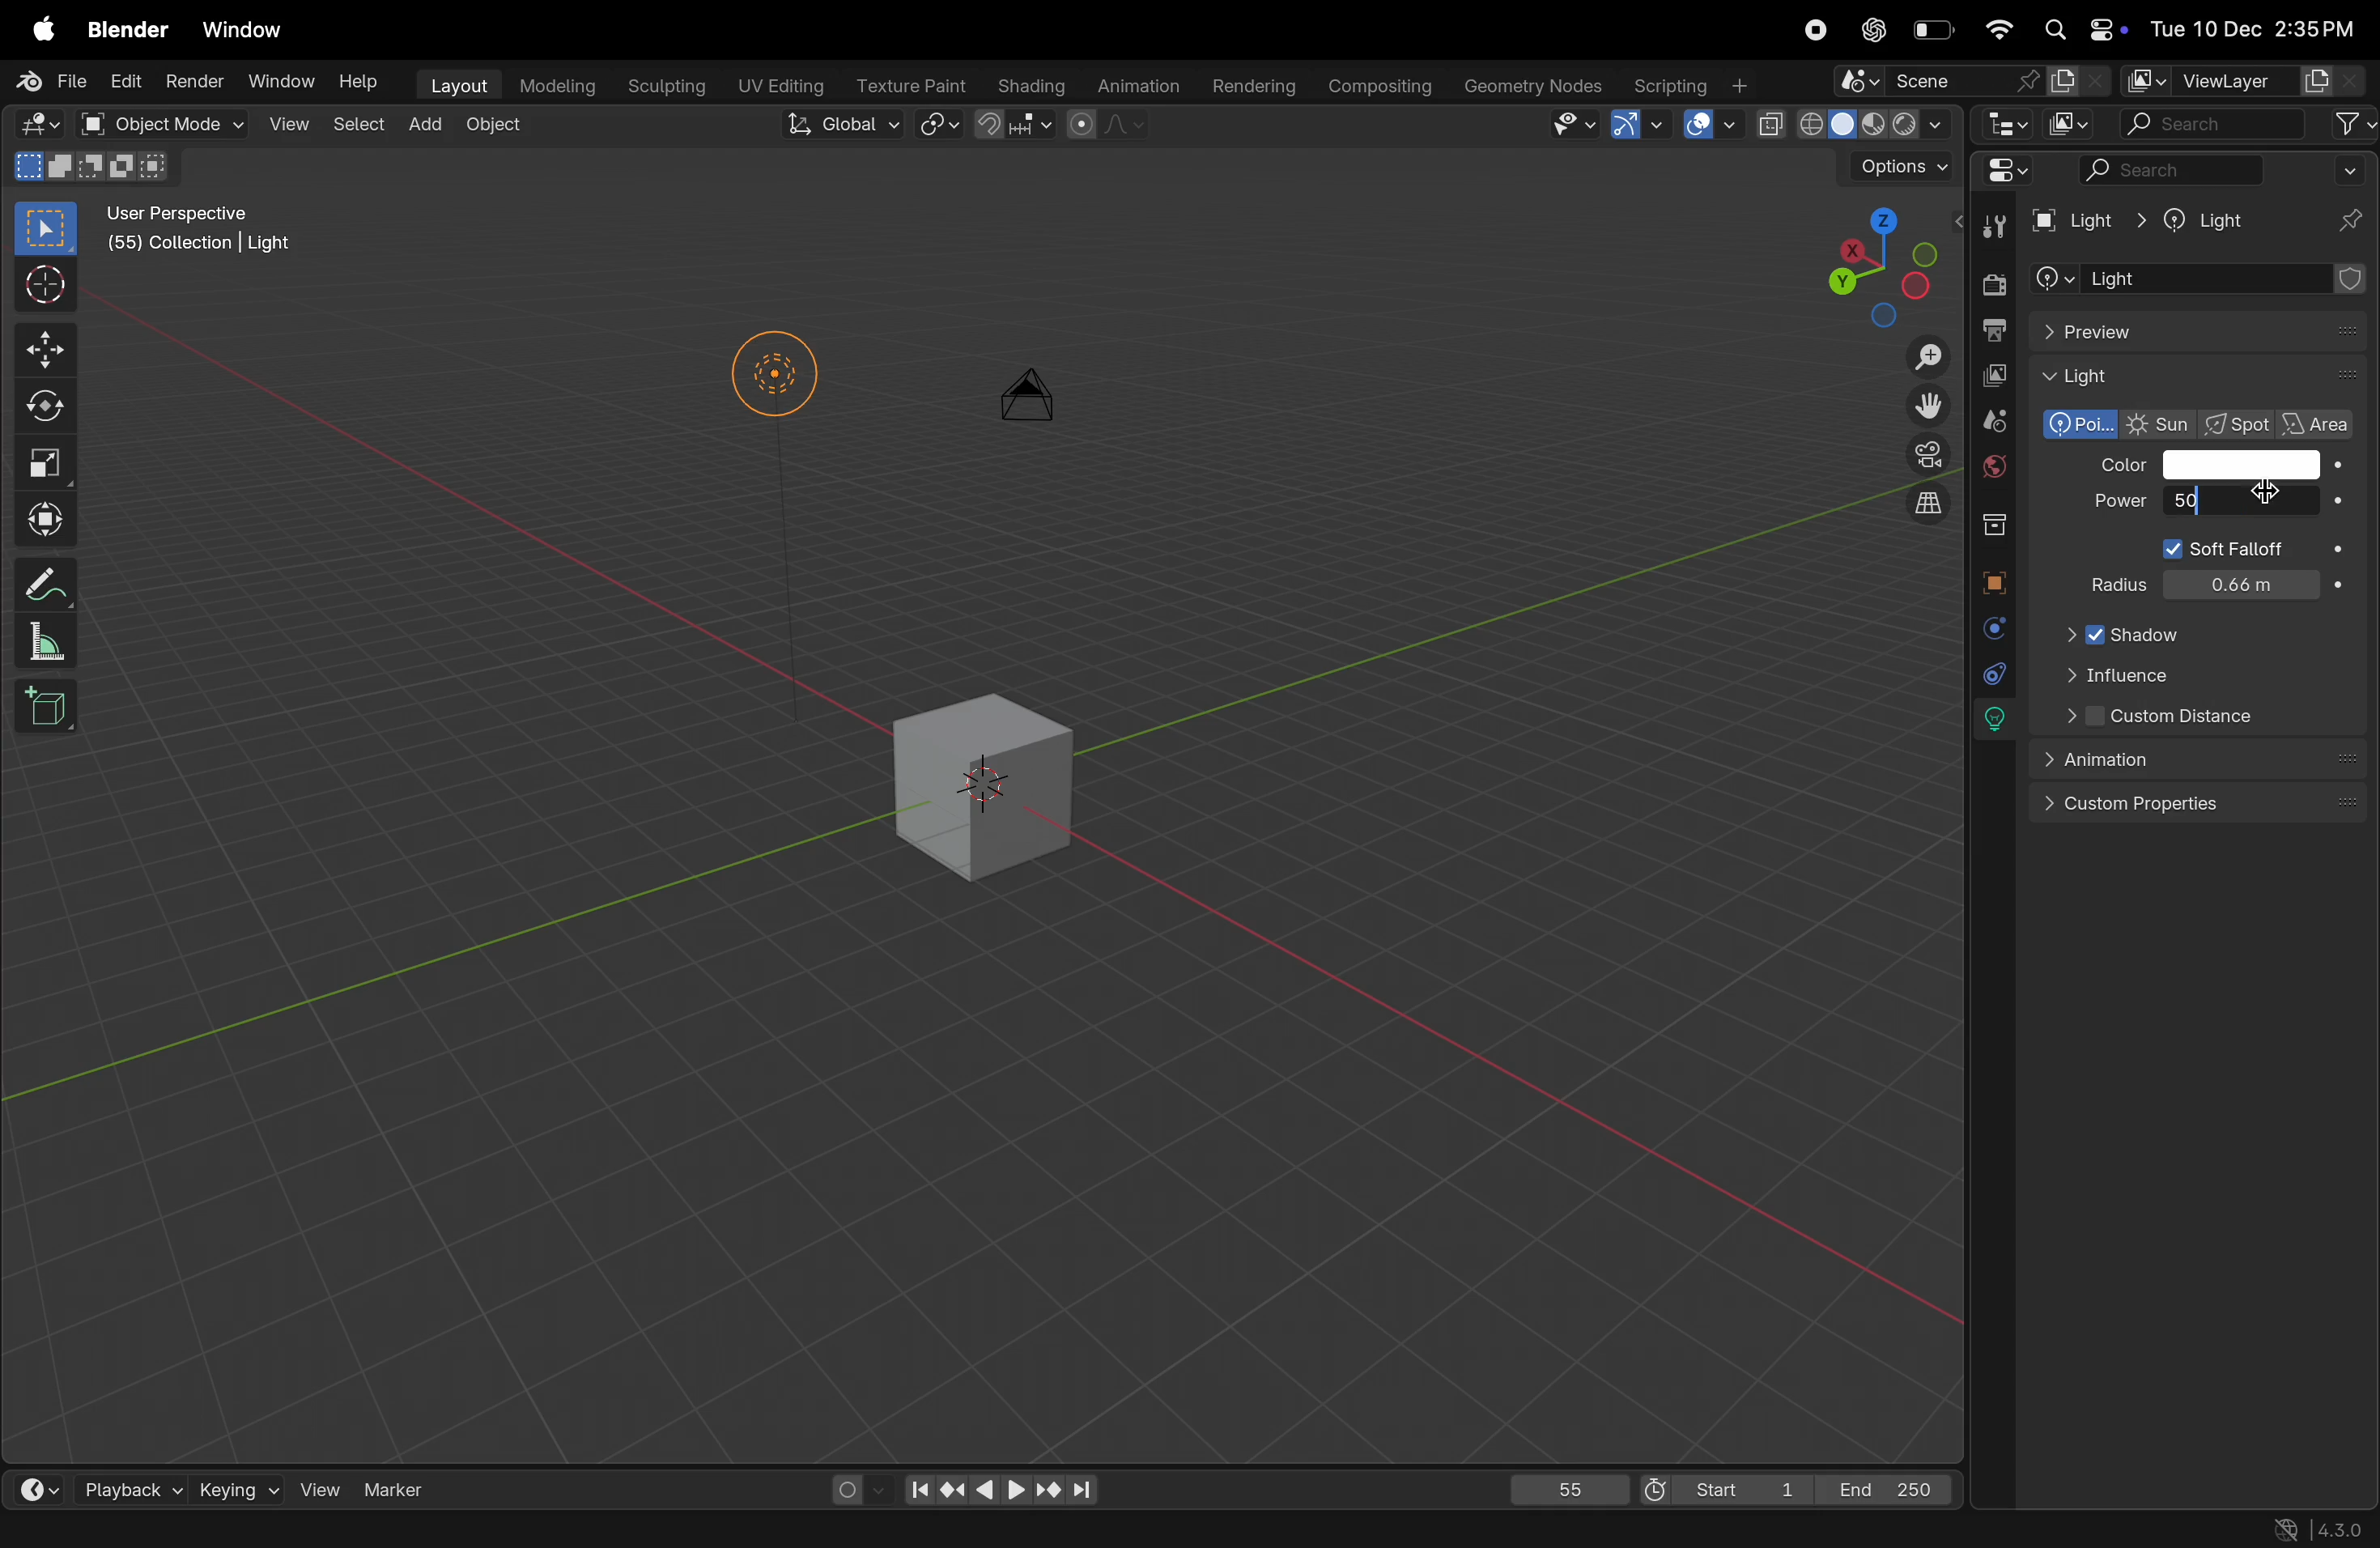 This screenshot has height=1548, width=2380. What do you see at coordinates (1988, 628) in the screenshot?
I see `physics` at bounding box center [1988, 628].